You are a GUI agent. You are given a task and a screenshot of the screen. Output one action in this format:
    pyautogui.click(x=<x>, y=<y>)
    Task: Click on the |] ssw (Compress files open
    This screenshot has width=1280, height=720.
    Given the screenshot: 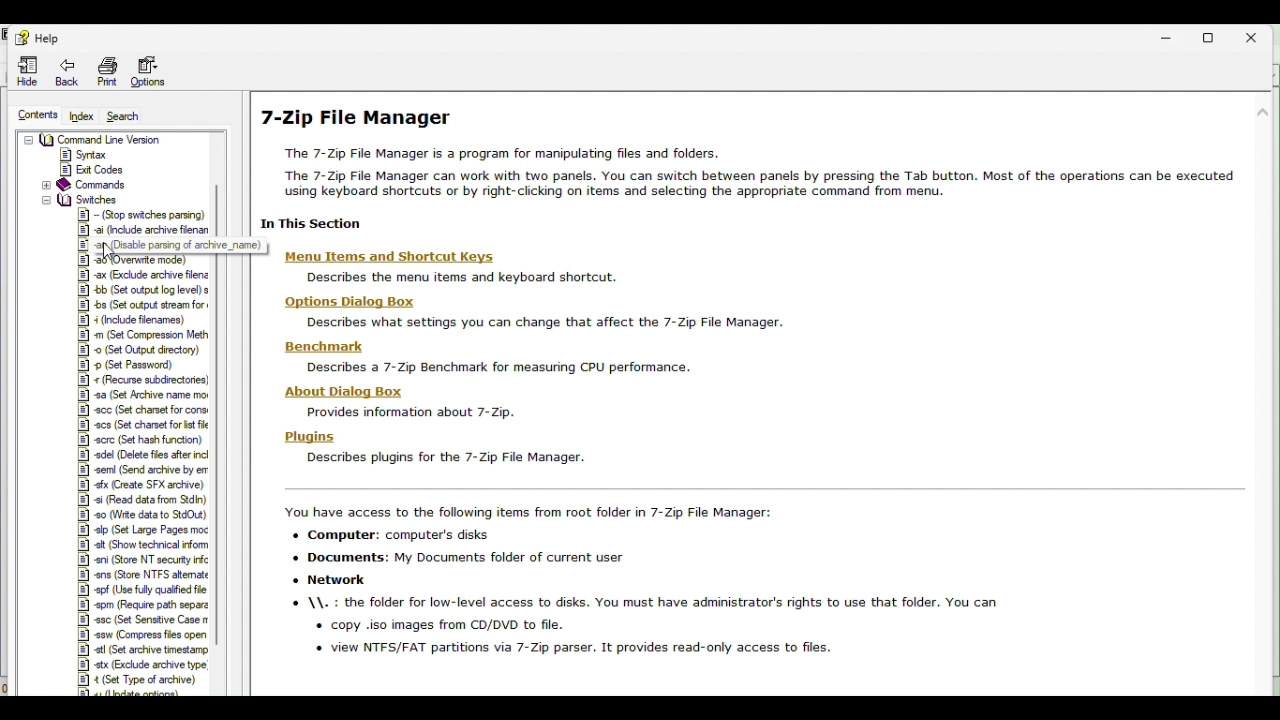 What is the action you would take?
    pyautogui.click(x=140, y=635)
    